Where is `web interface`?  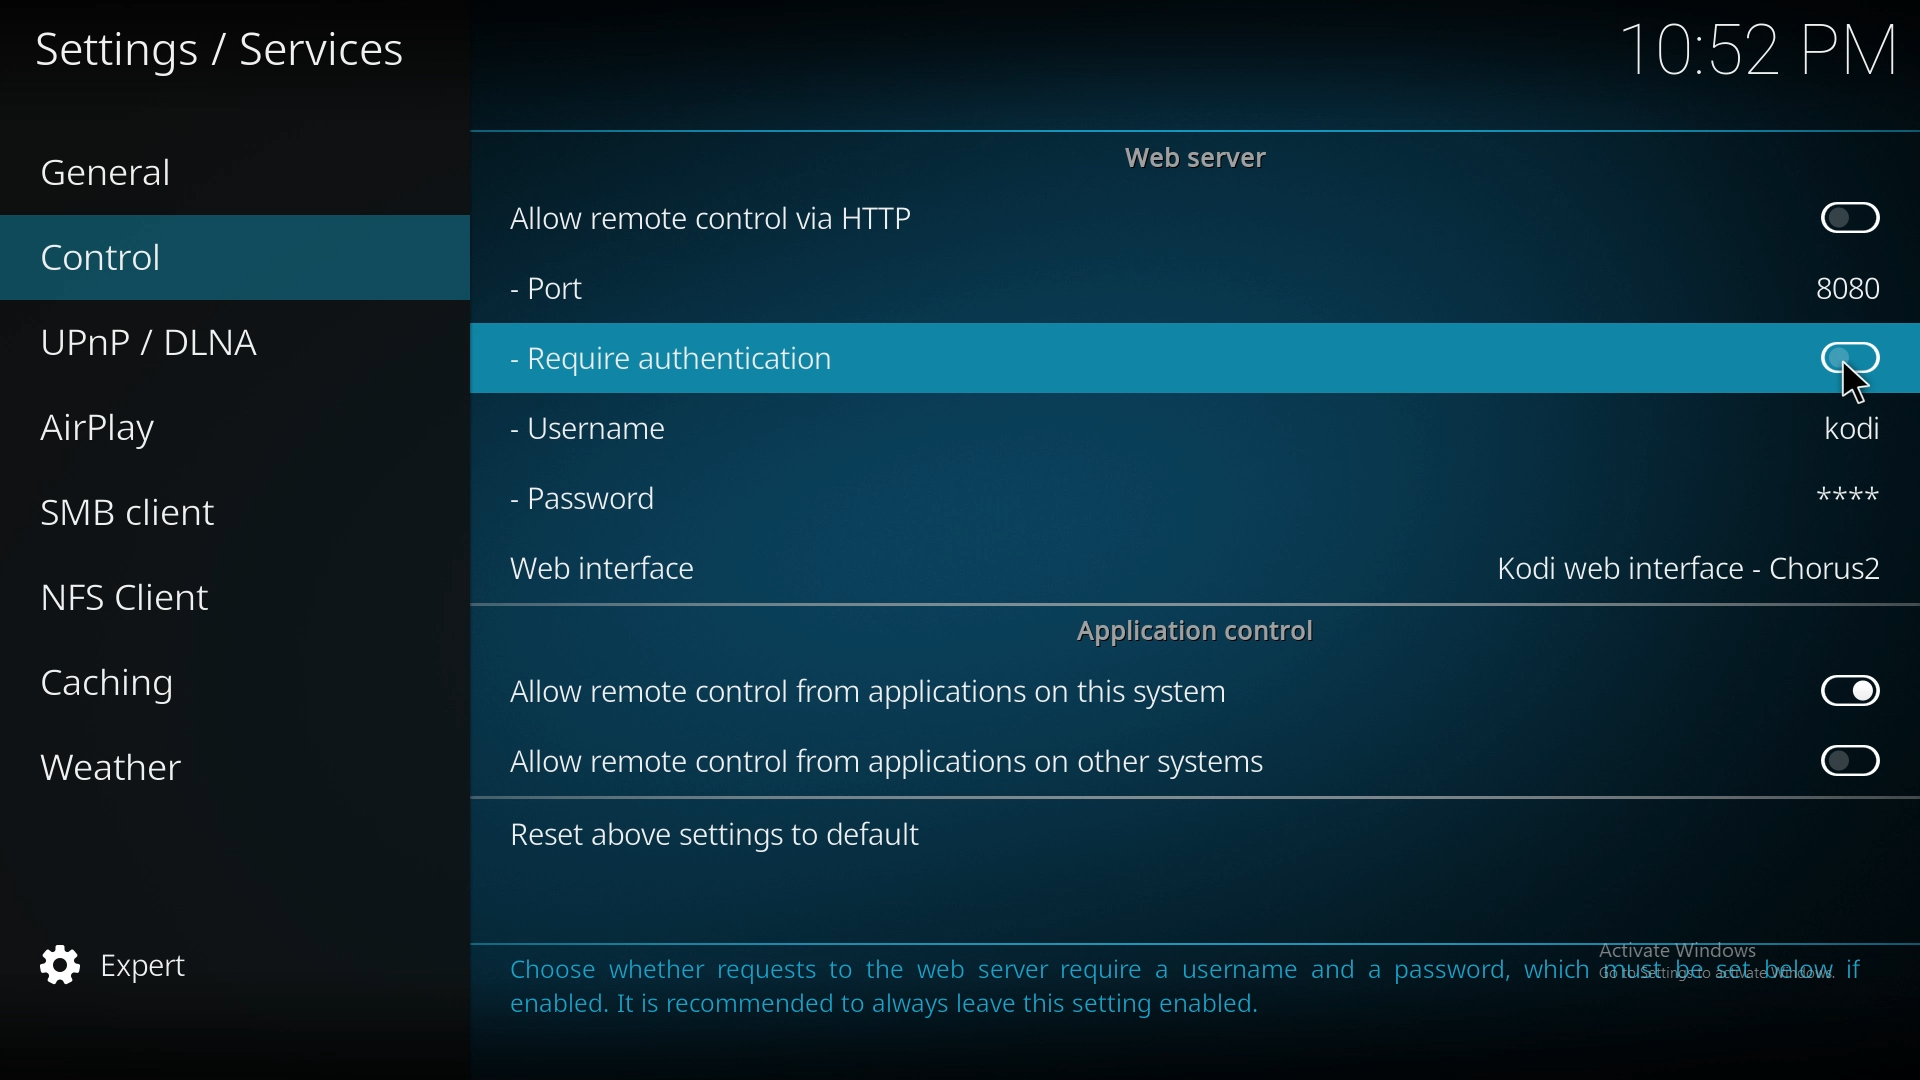
web interface is located at coordinates (616, 572).